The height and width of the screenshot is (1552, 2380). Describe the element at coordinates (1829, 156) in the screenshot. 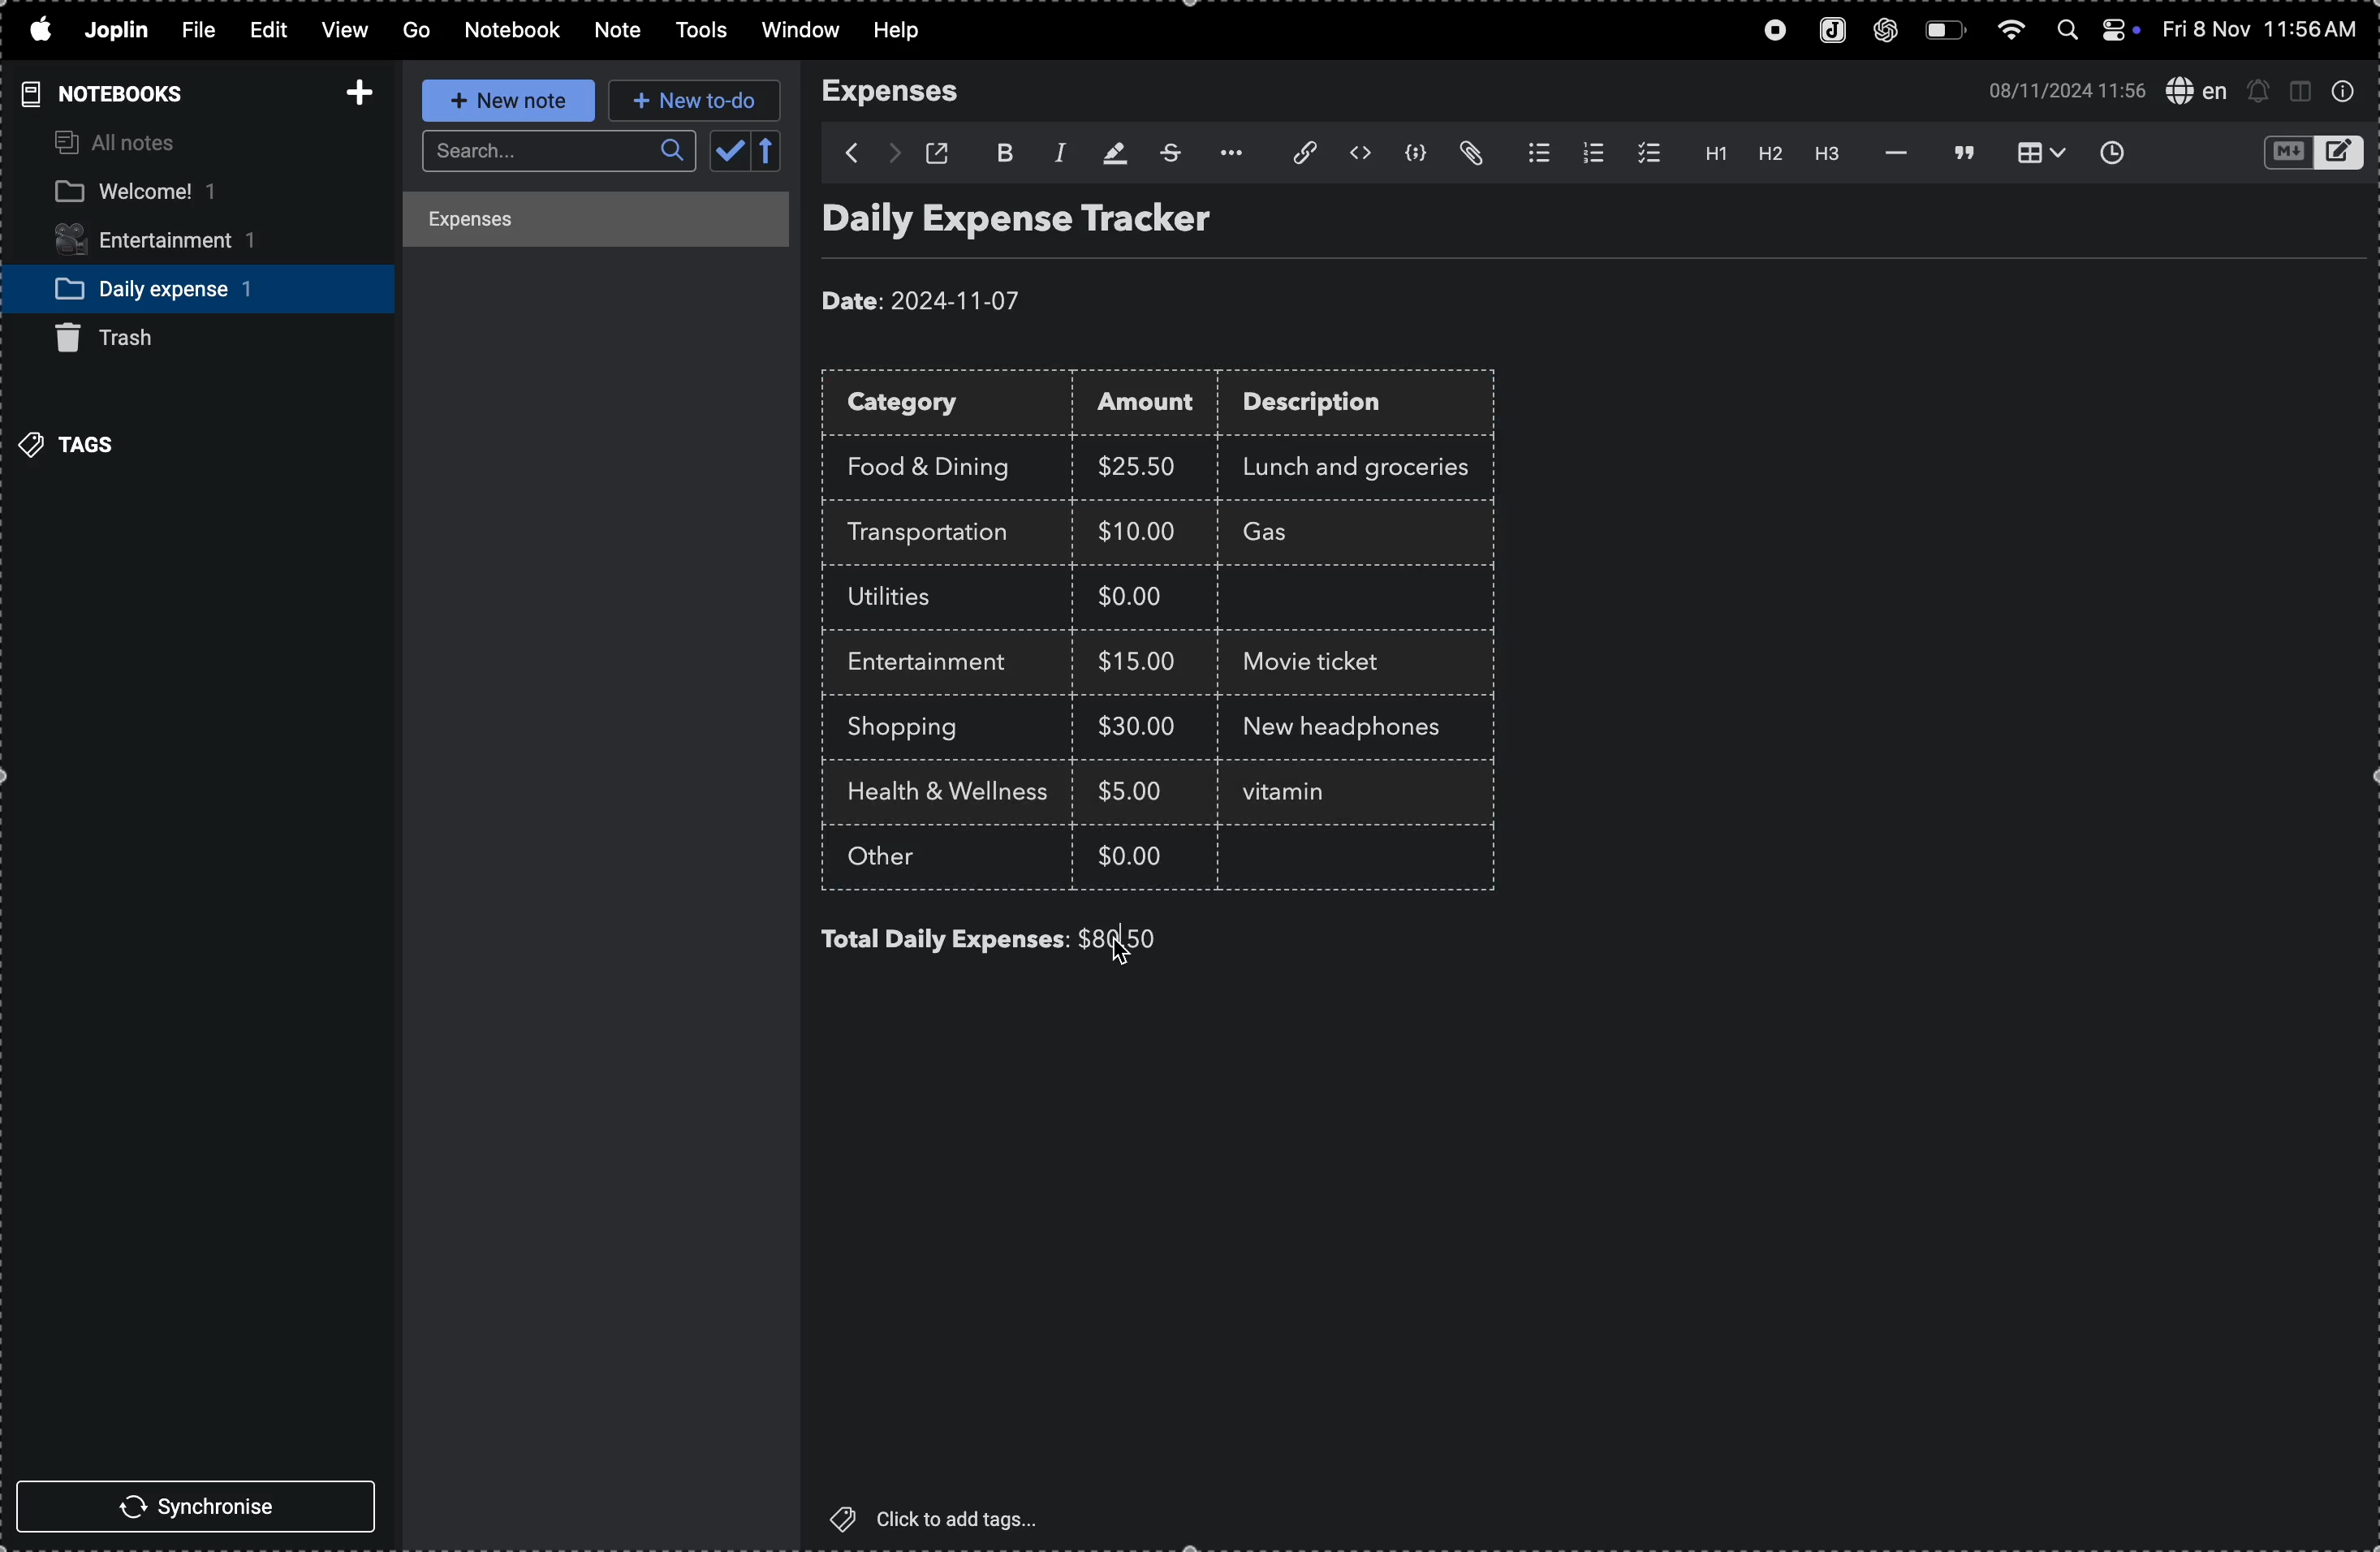

I see `heading 3` at that location.